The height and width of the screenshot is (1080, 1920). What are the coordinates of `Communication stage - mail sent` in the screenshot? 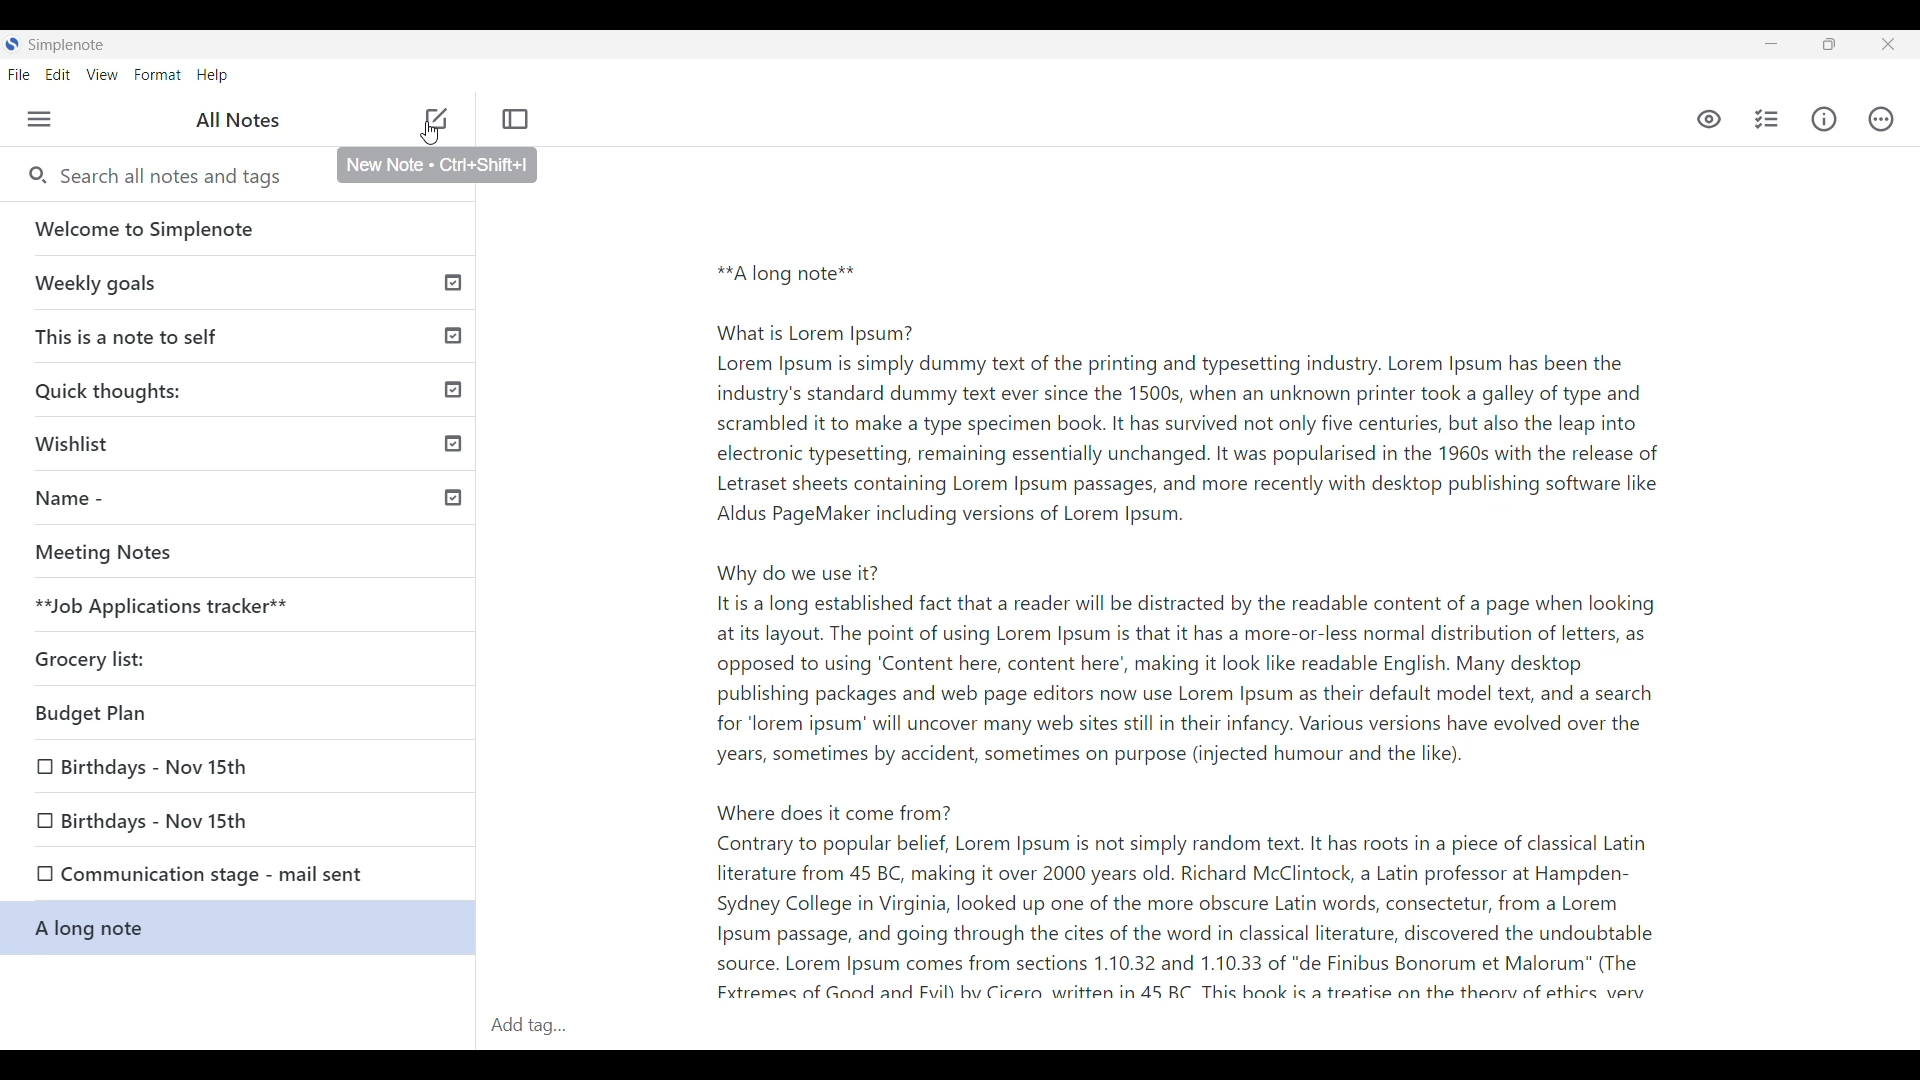 It's located at (224, 872).